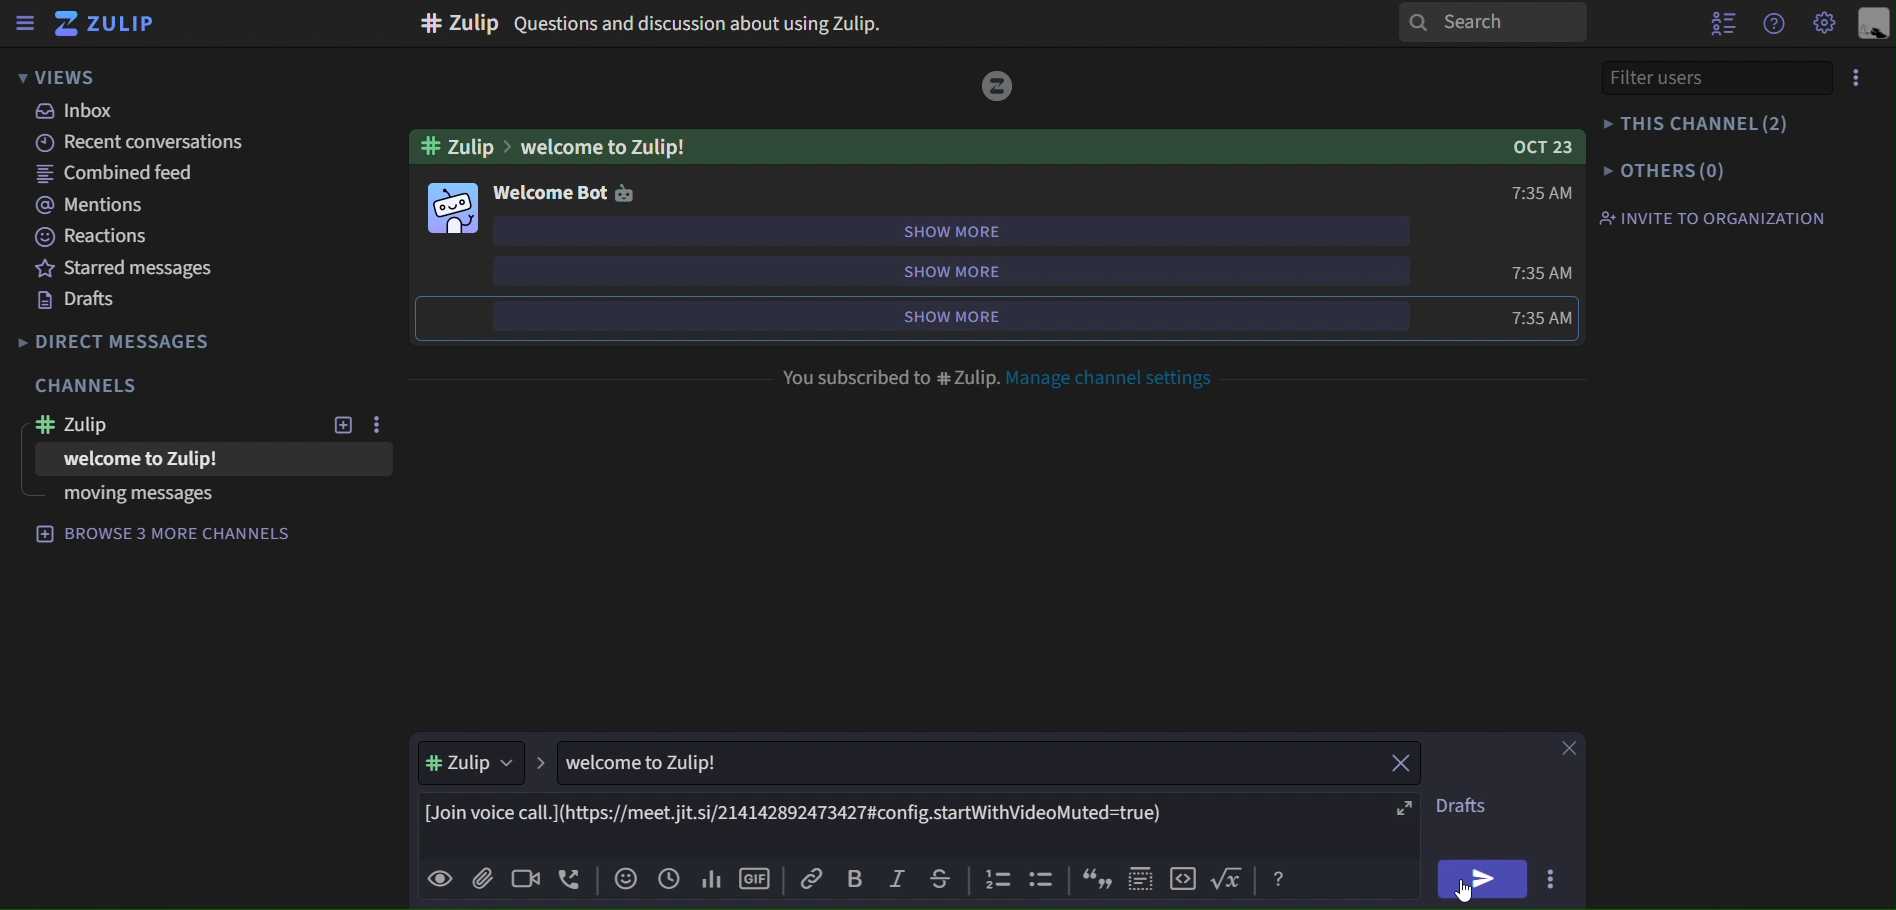 This screenshot has height=910, width=1896. Describe the element at coordinates (1826, 25) in the screenshot. I see `main menu` at that location.